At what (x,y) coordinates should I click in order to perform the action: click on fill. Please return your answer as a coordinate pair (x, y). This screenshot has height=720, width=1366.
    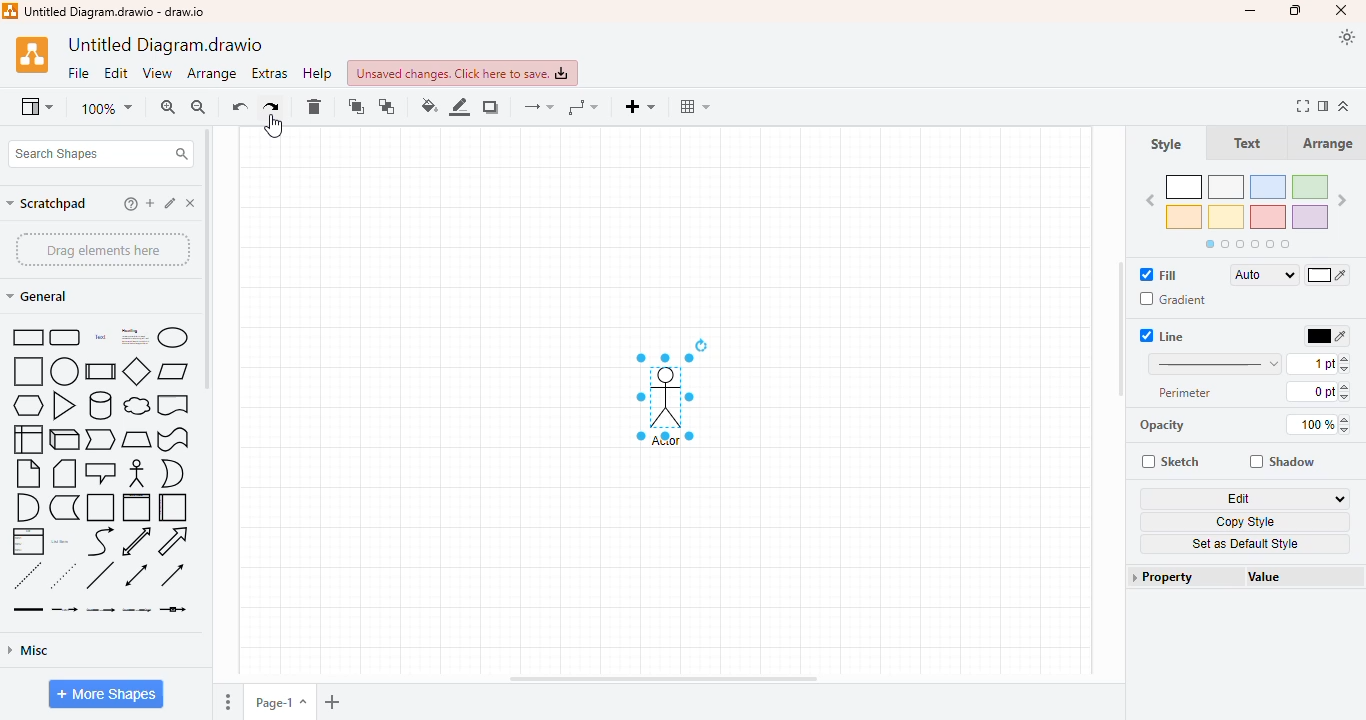
    Looking at the image, I should click on (1160, 275).